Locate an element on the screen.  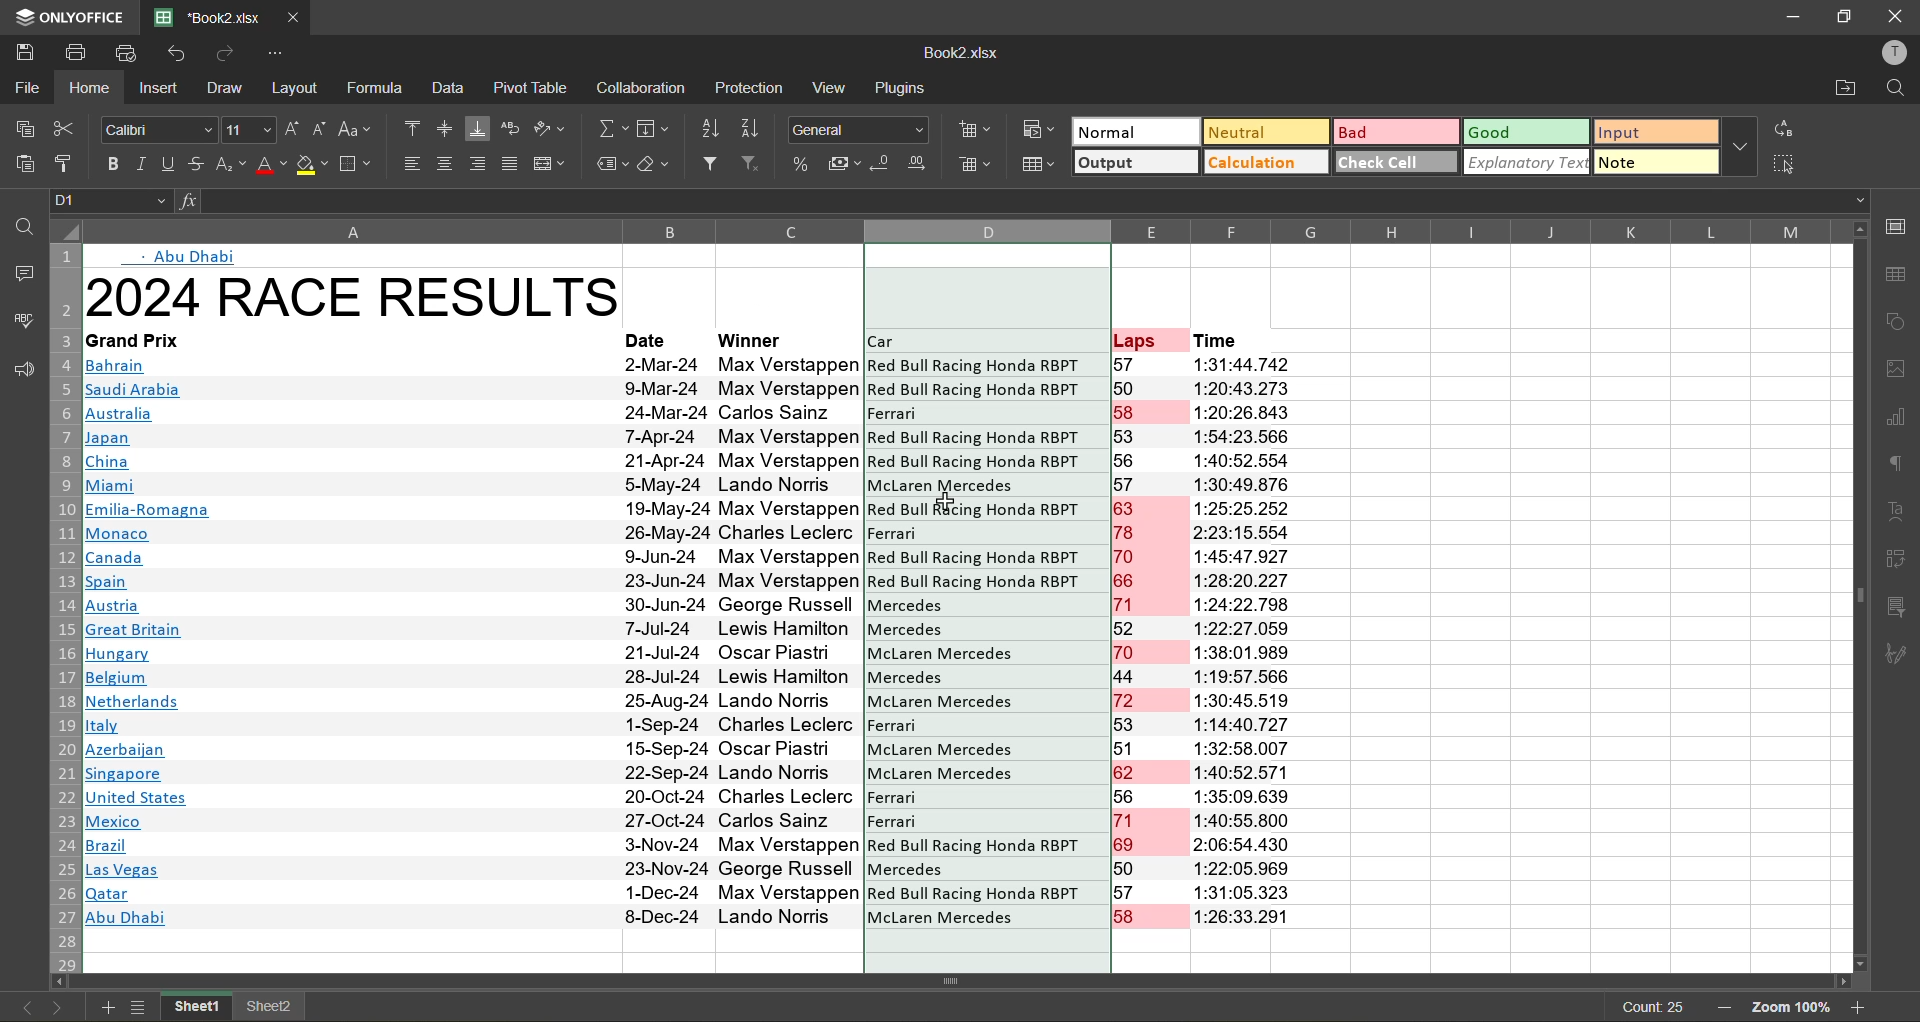
previous is located at coordinates (28, 1008).